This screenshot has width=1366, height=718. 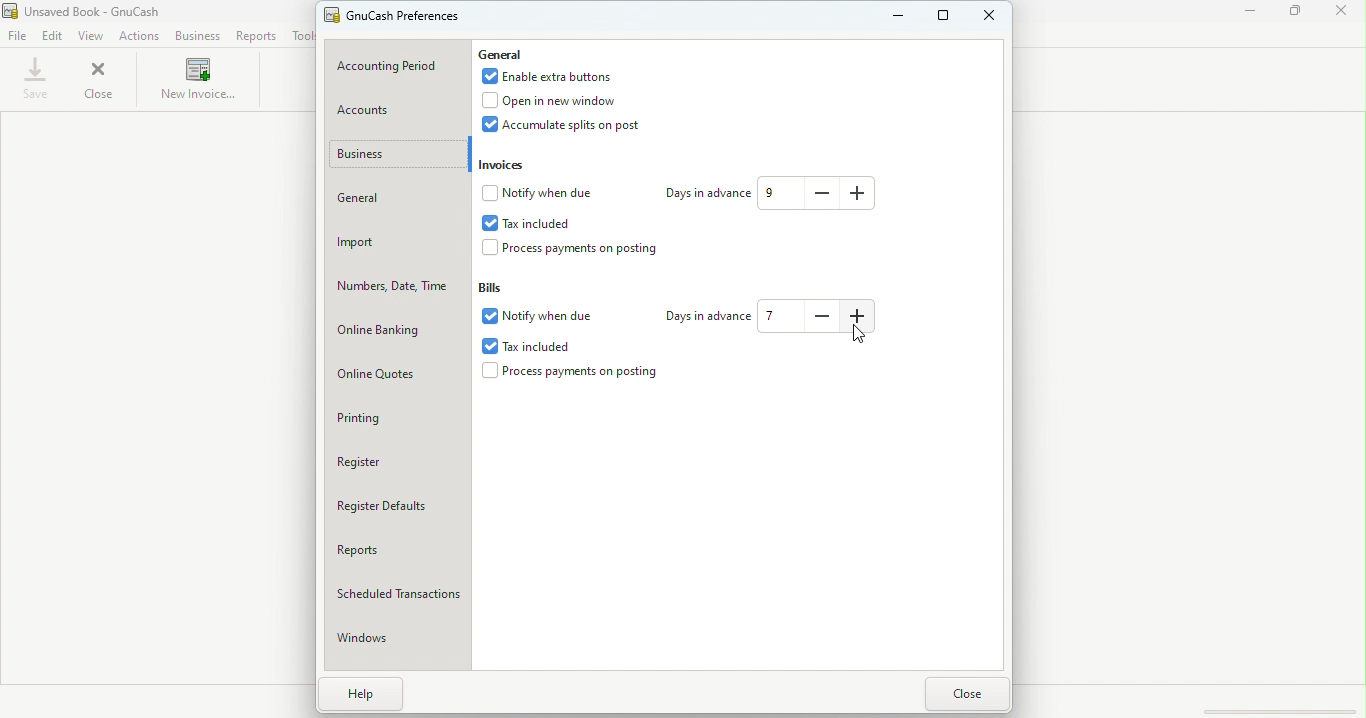 I want to click on General, so click(x=501, y=53).